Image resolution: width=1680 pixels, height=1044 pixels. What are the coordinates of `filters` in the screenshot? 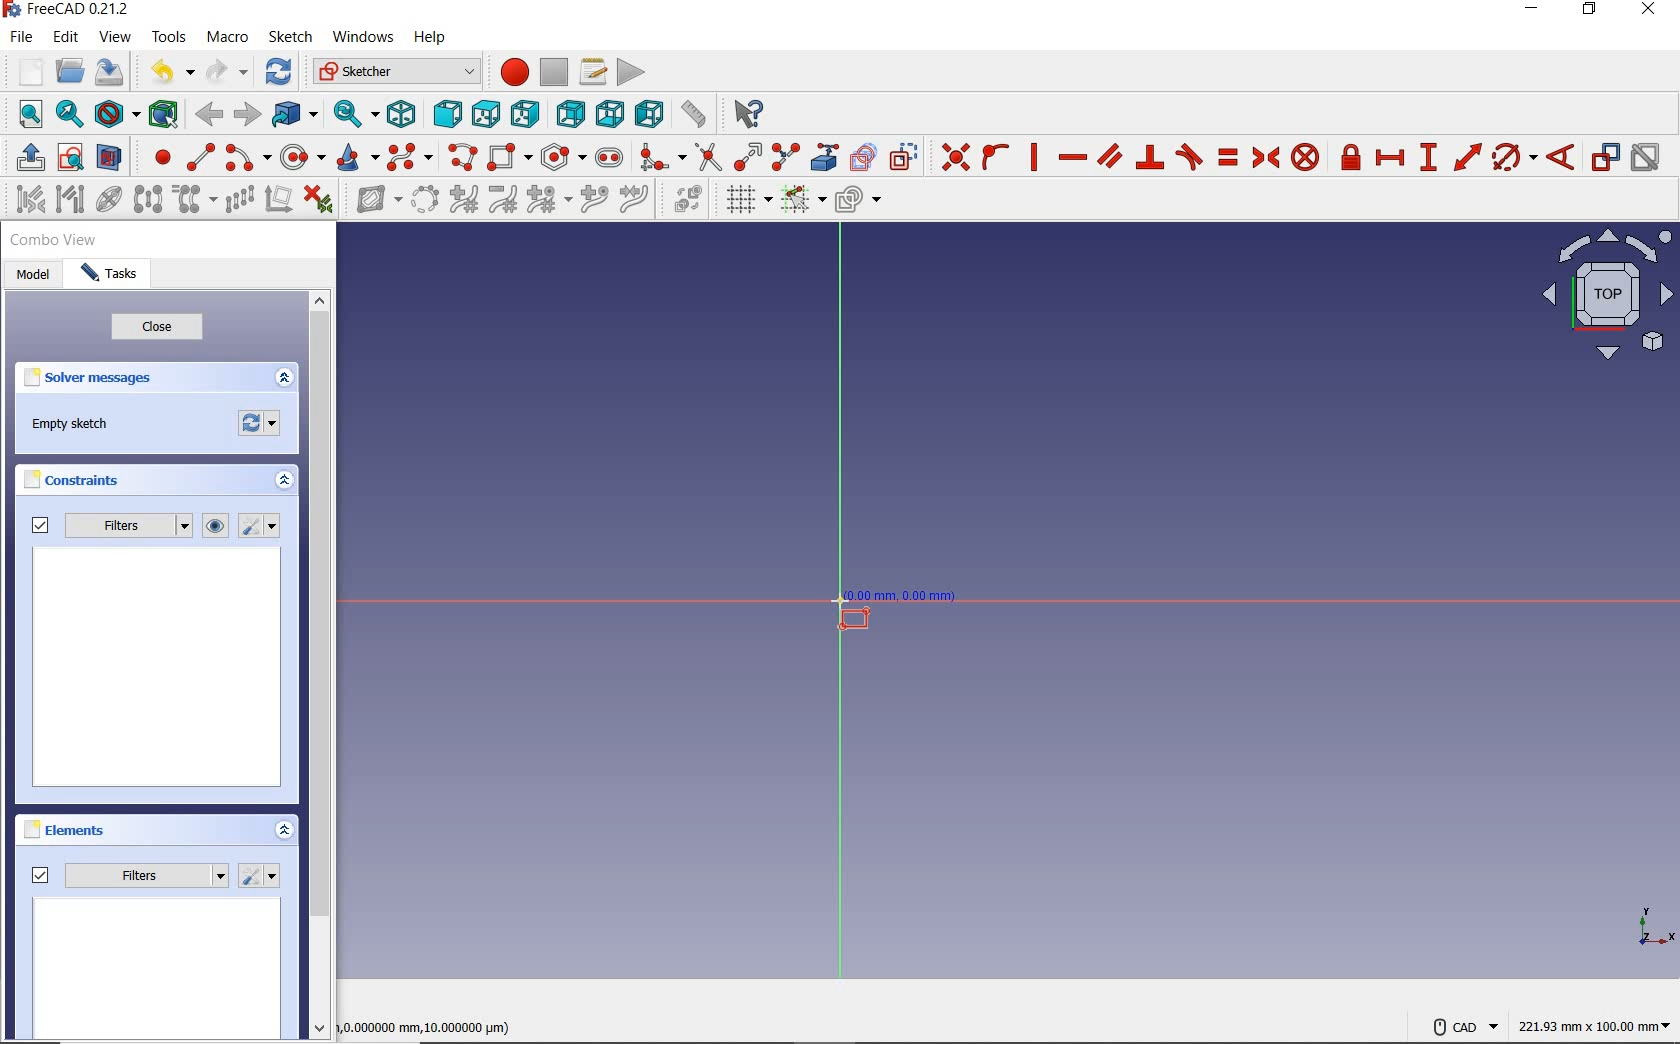 It's located at (130, 872).